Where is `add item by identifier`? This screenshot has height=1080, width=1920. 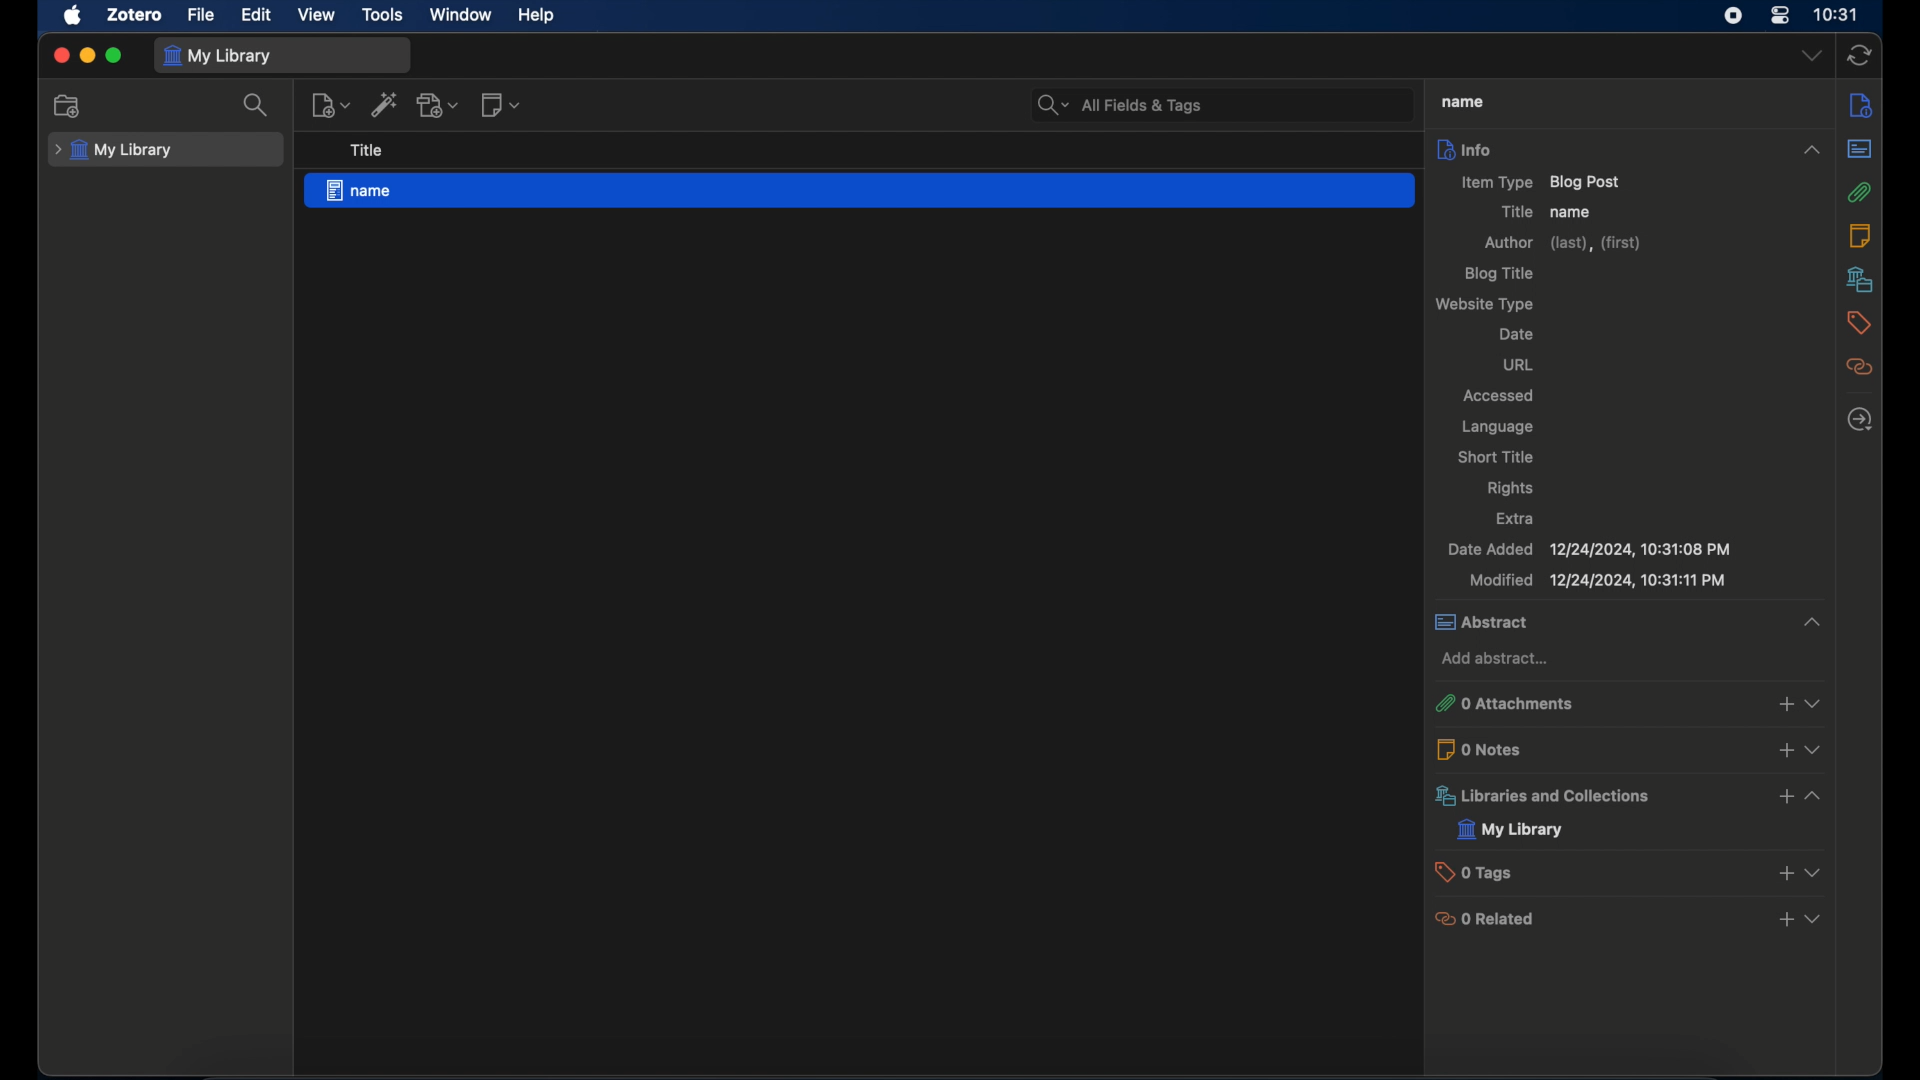 add item by identifier is located at coordinates (384, 103).